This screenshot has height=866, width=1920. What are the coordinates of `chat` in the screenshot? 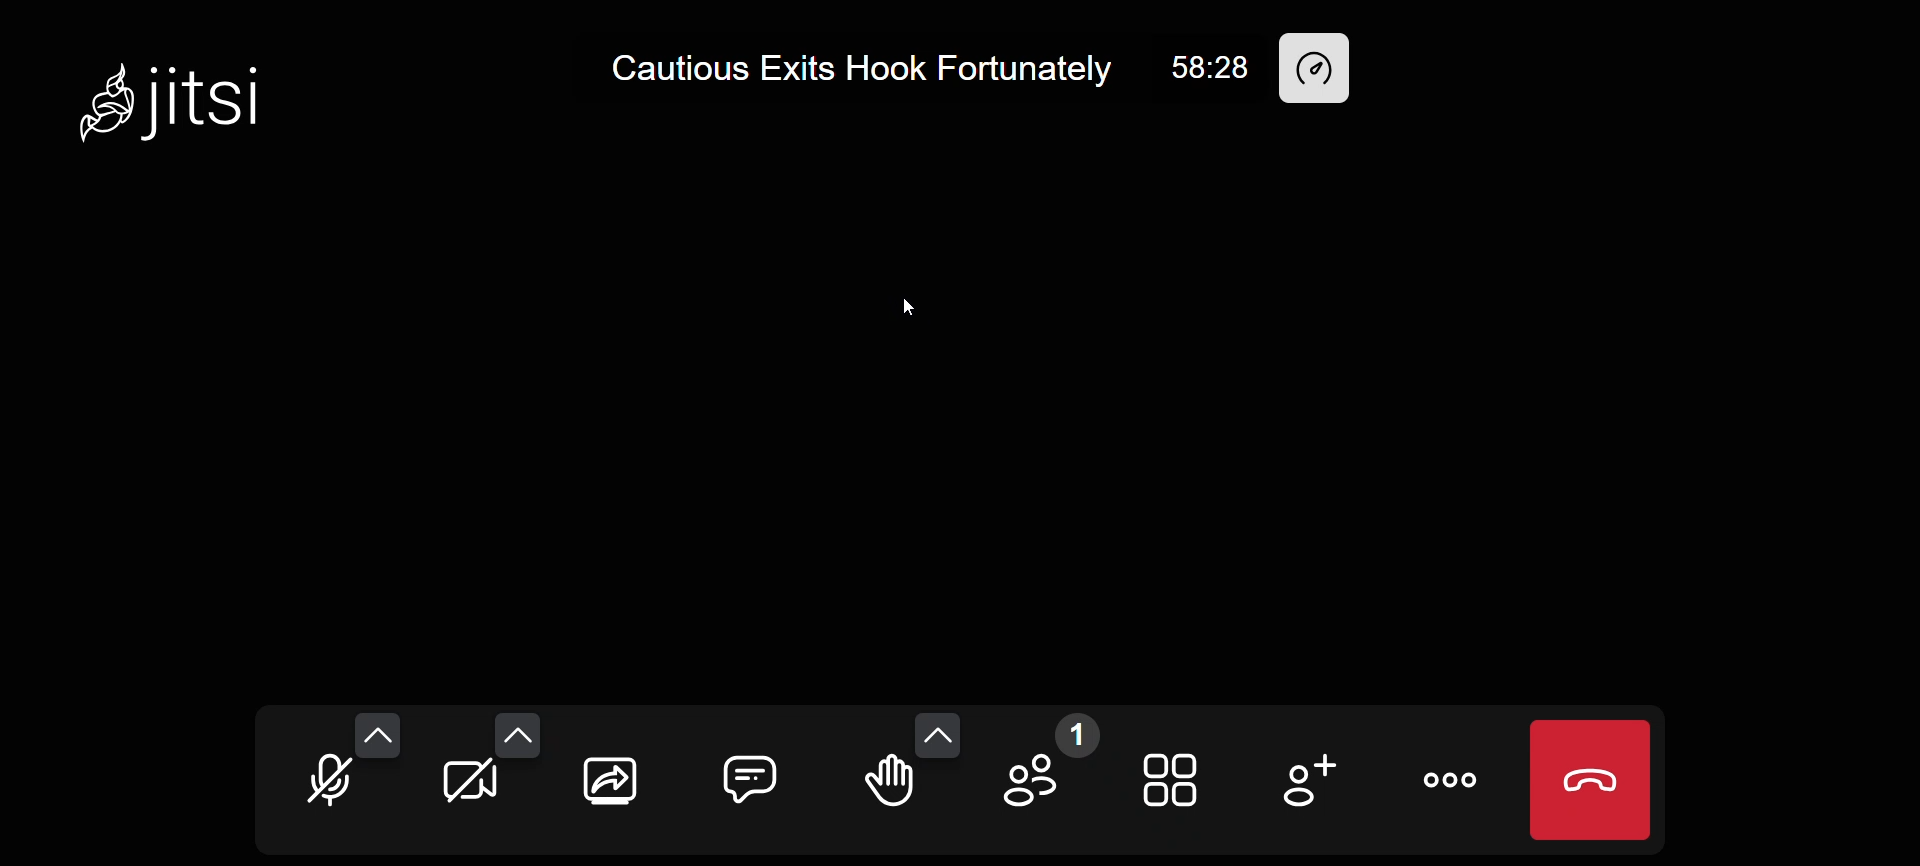 It's located at (749, 782).